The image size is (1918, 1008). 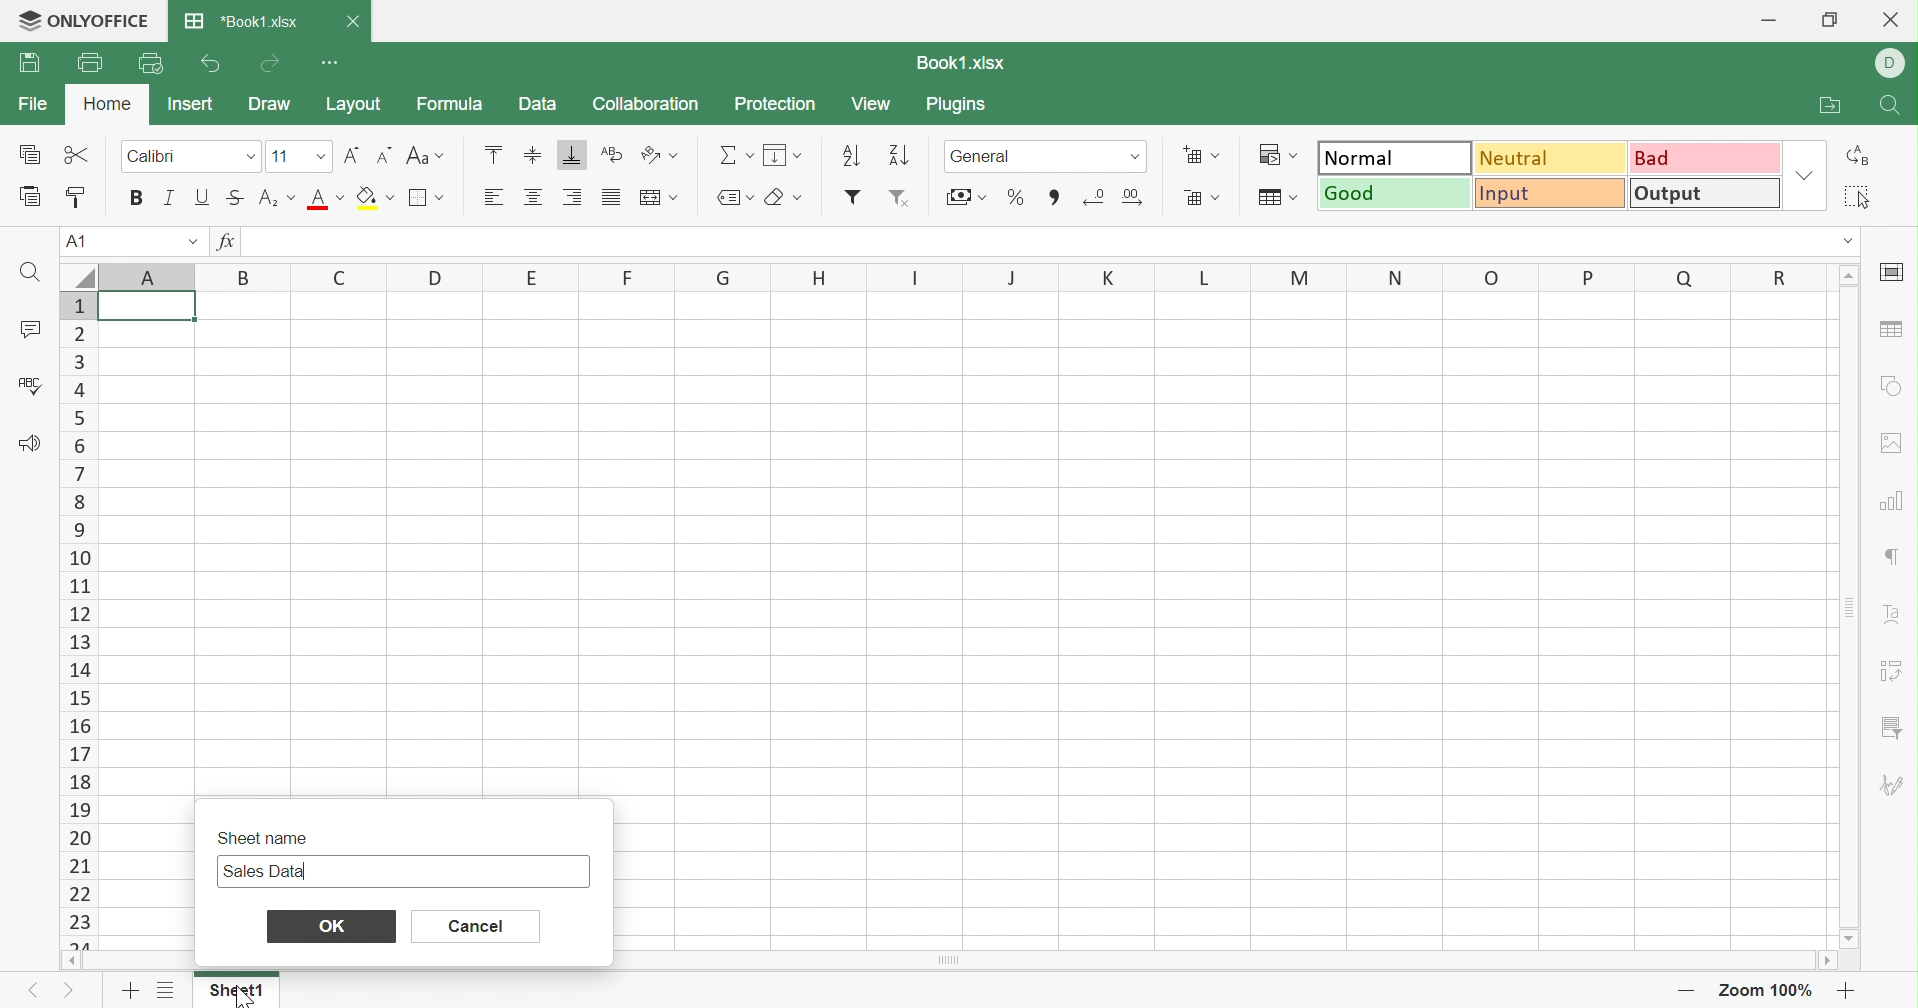 I want to click on Chart settings, so click(x=1893, y=503).